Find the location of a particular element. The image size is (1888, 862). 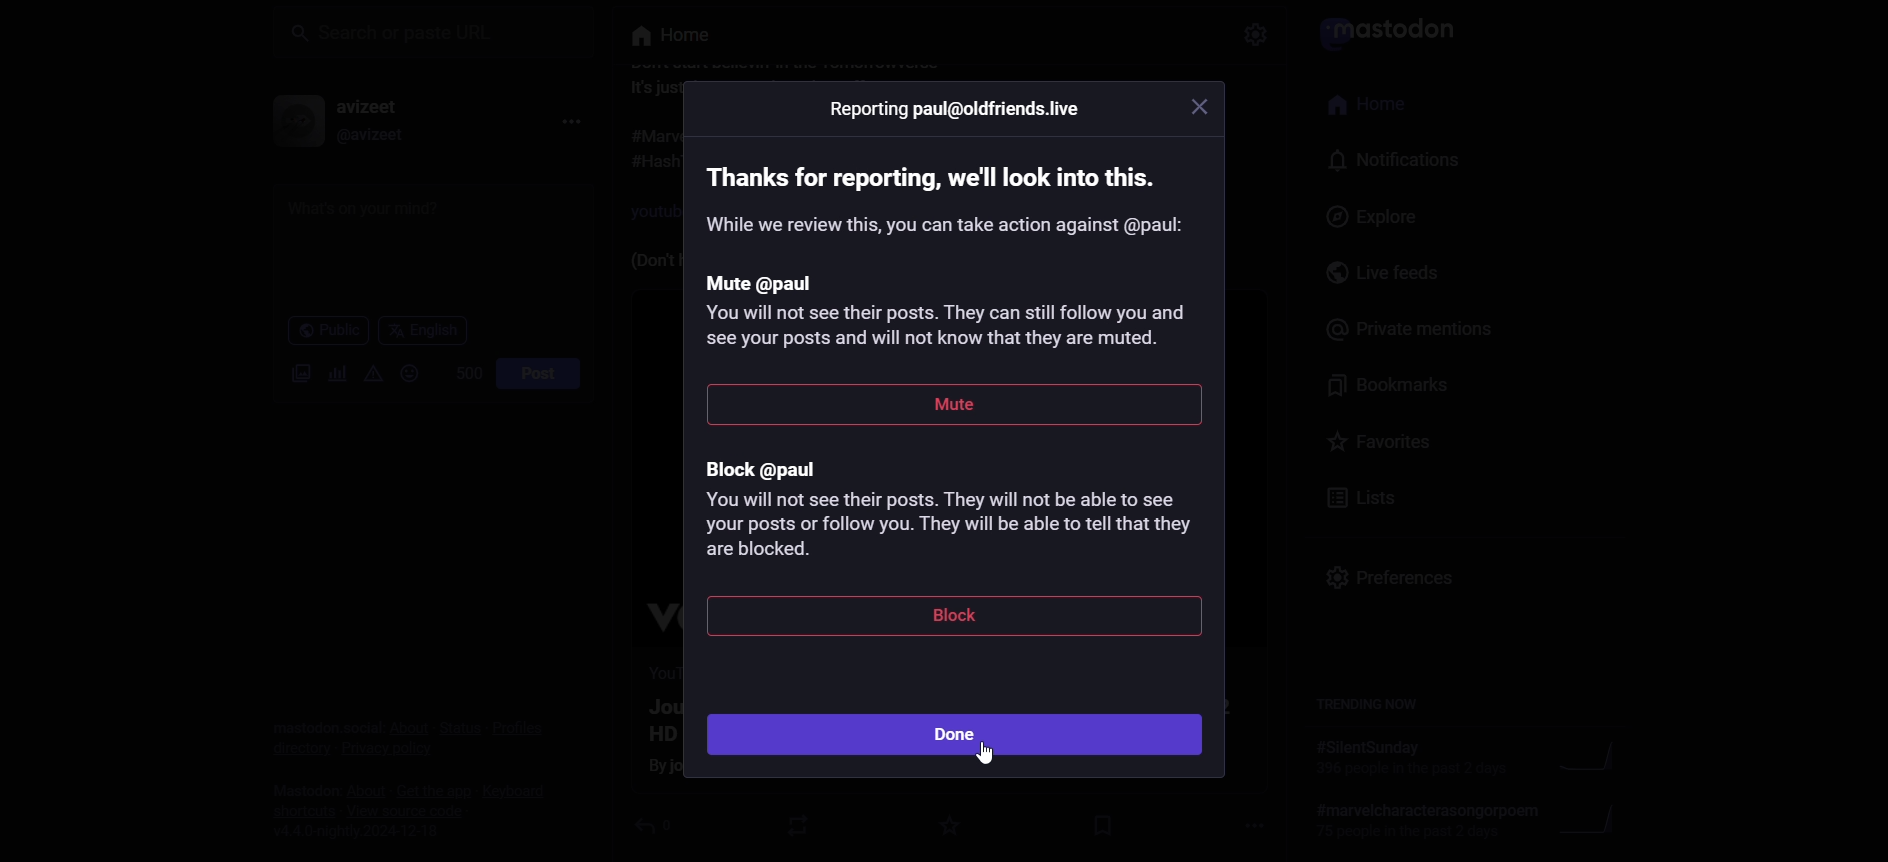

bookmarks is located at coordinates (1399, 384).